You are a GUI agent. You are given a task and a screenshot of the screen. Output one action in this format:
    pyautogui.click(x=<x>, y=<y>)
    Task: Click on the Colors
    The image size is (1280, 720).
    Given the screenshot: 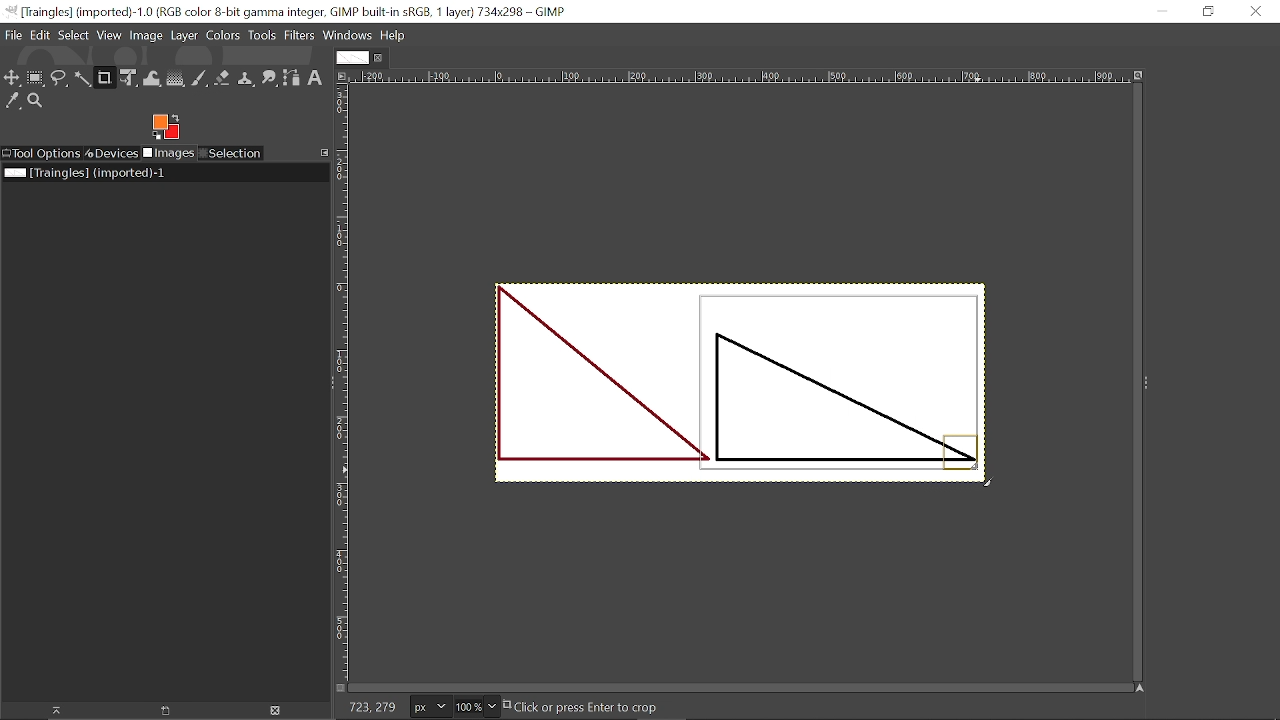 What is the action you would take?
    pyautogui.click(x=223, y=37)
    